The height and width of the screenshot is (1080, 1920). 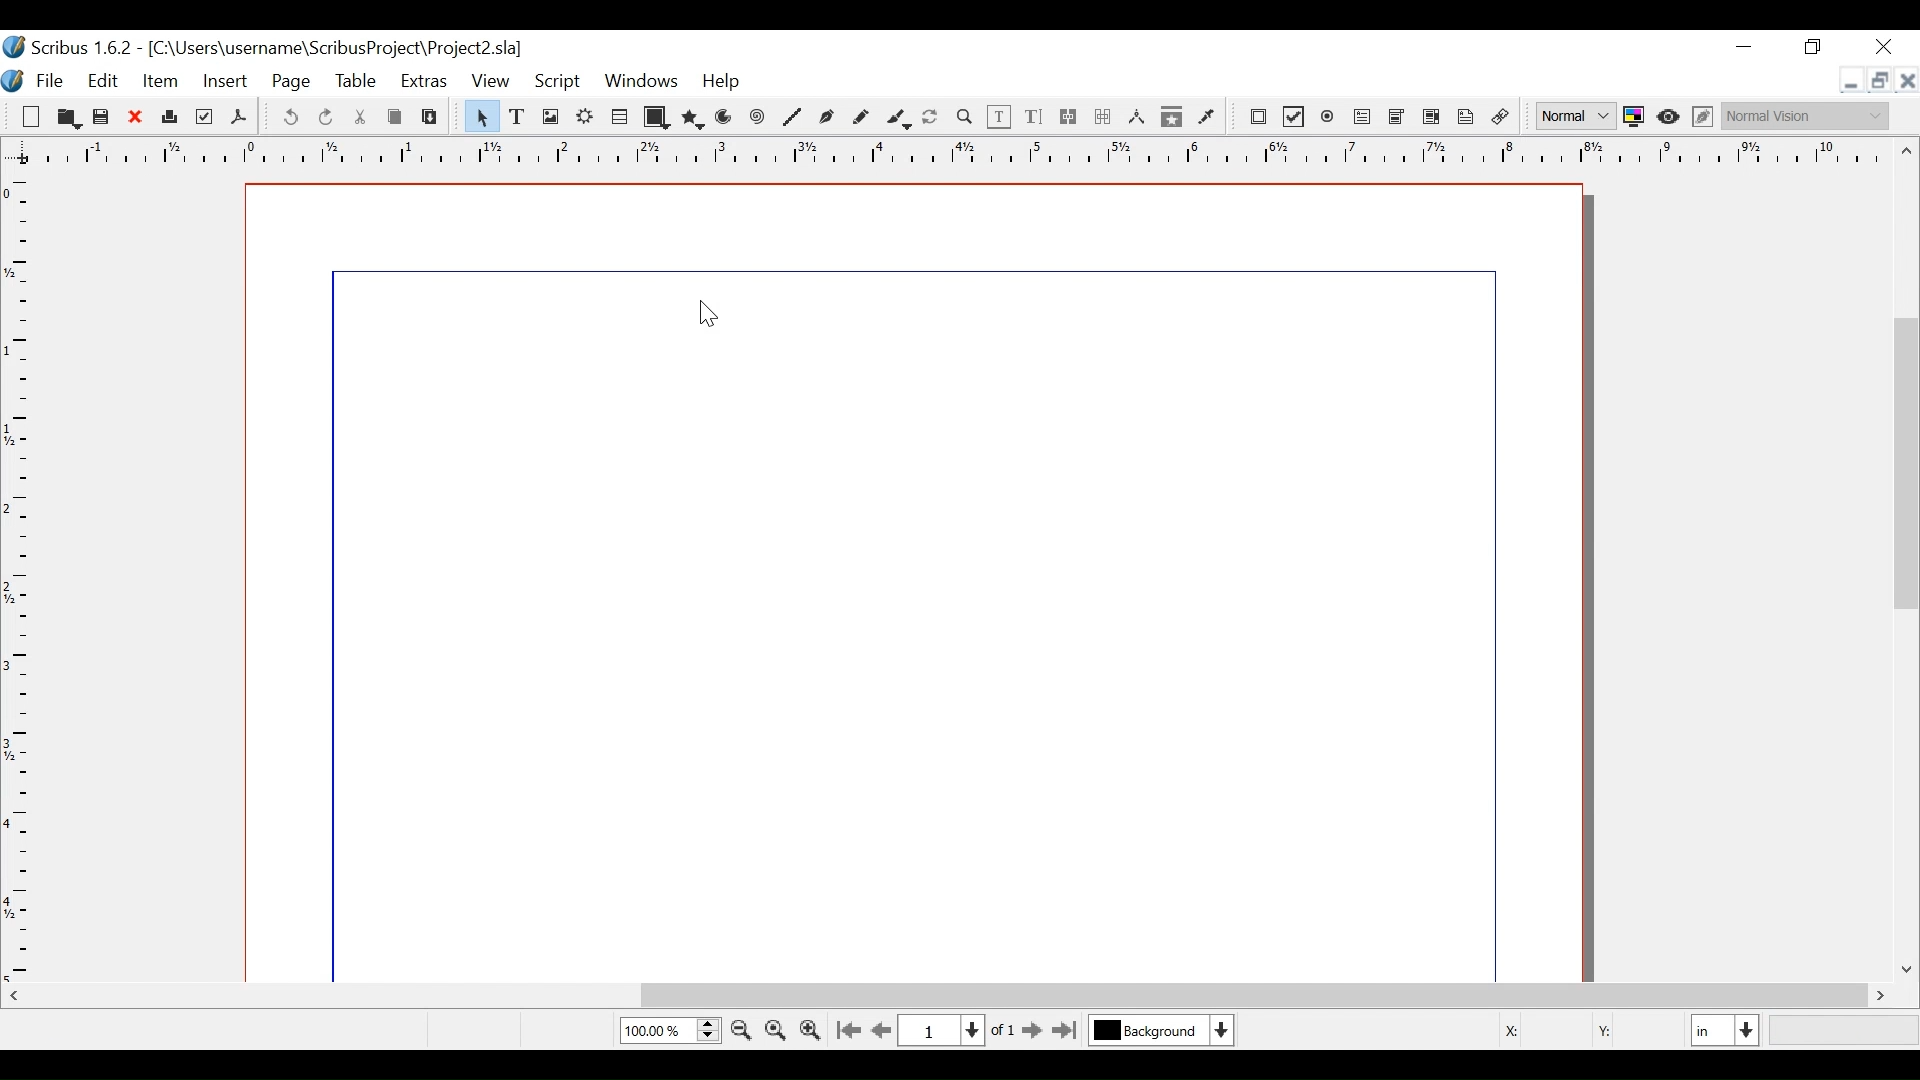 I want to click on Rotate image, so click(x=932, y=118).